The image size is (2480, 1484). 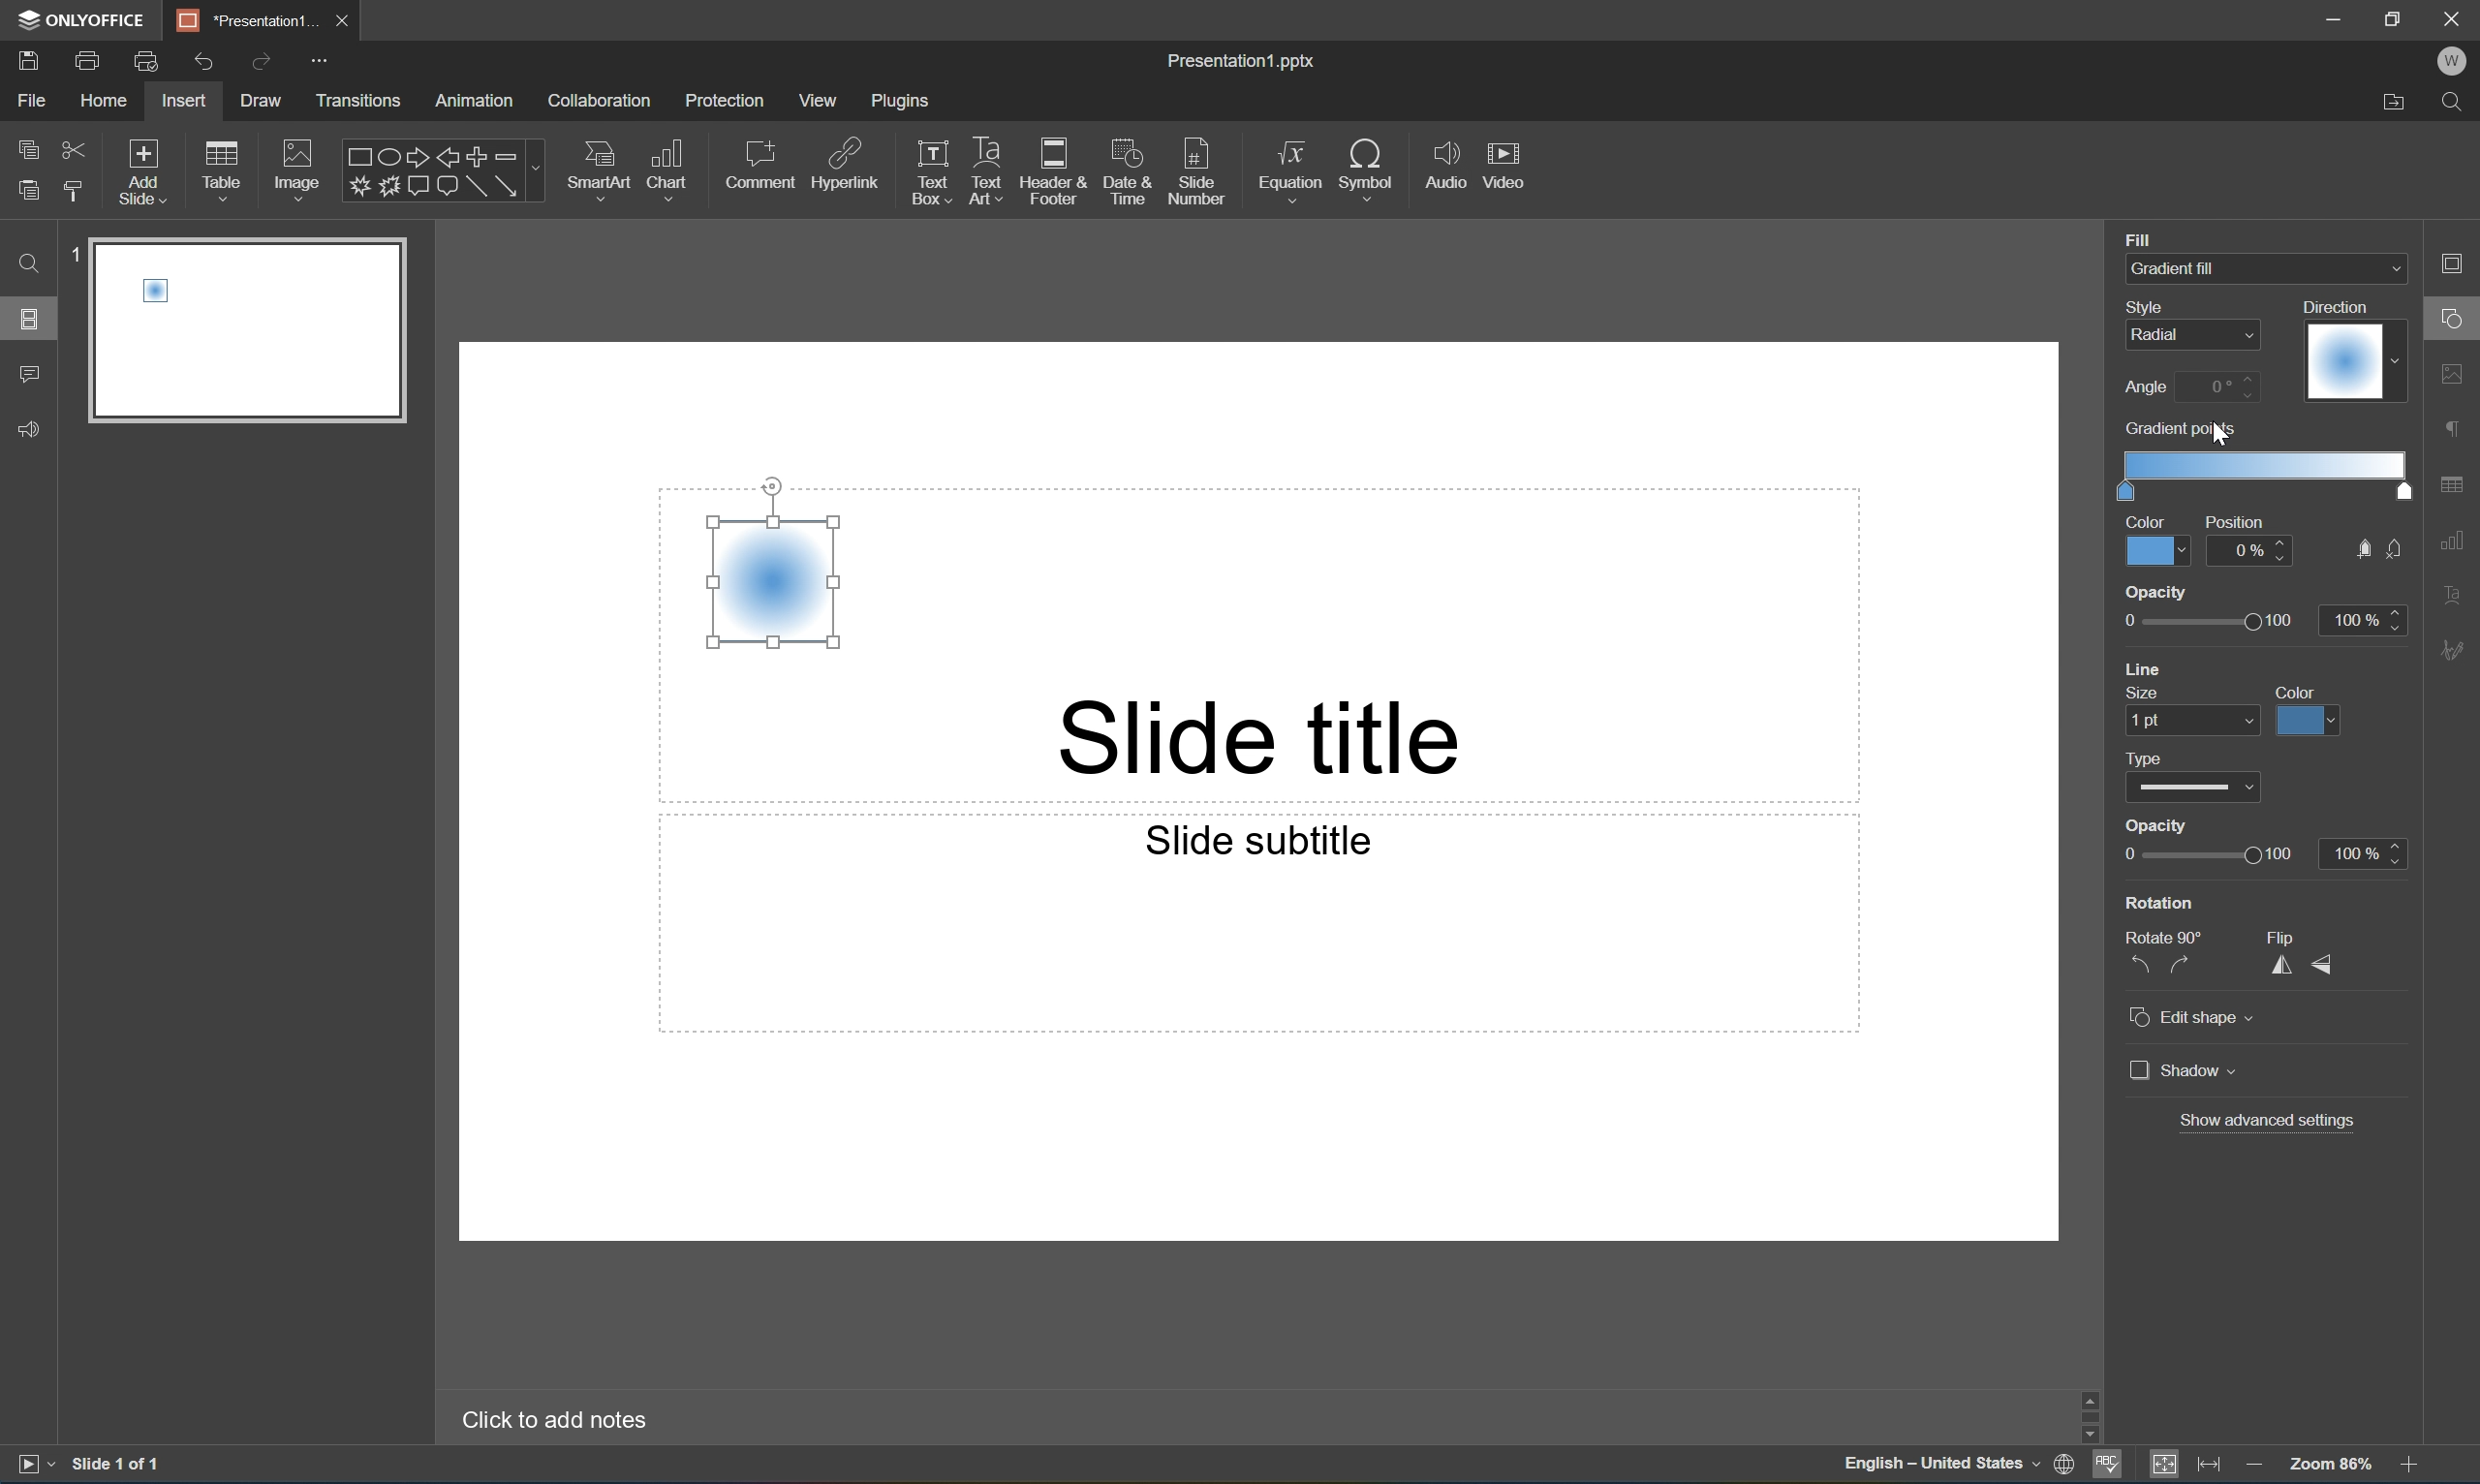 What do you see at coordinates (901, 100) in the screenshot?
I see `Plugins` at bounding box center [901, 100].